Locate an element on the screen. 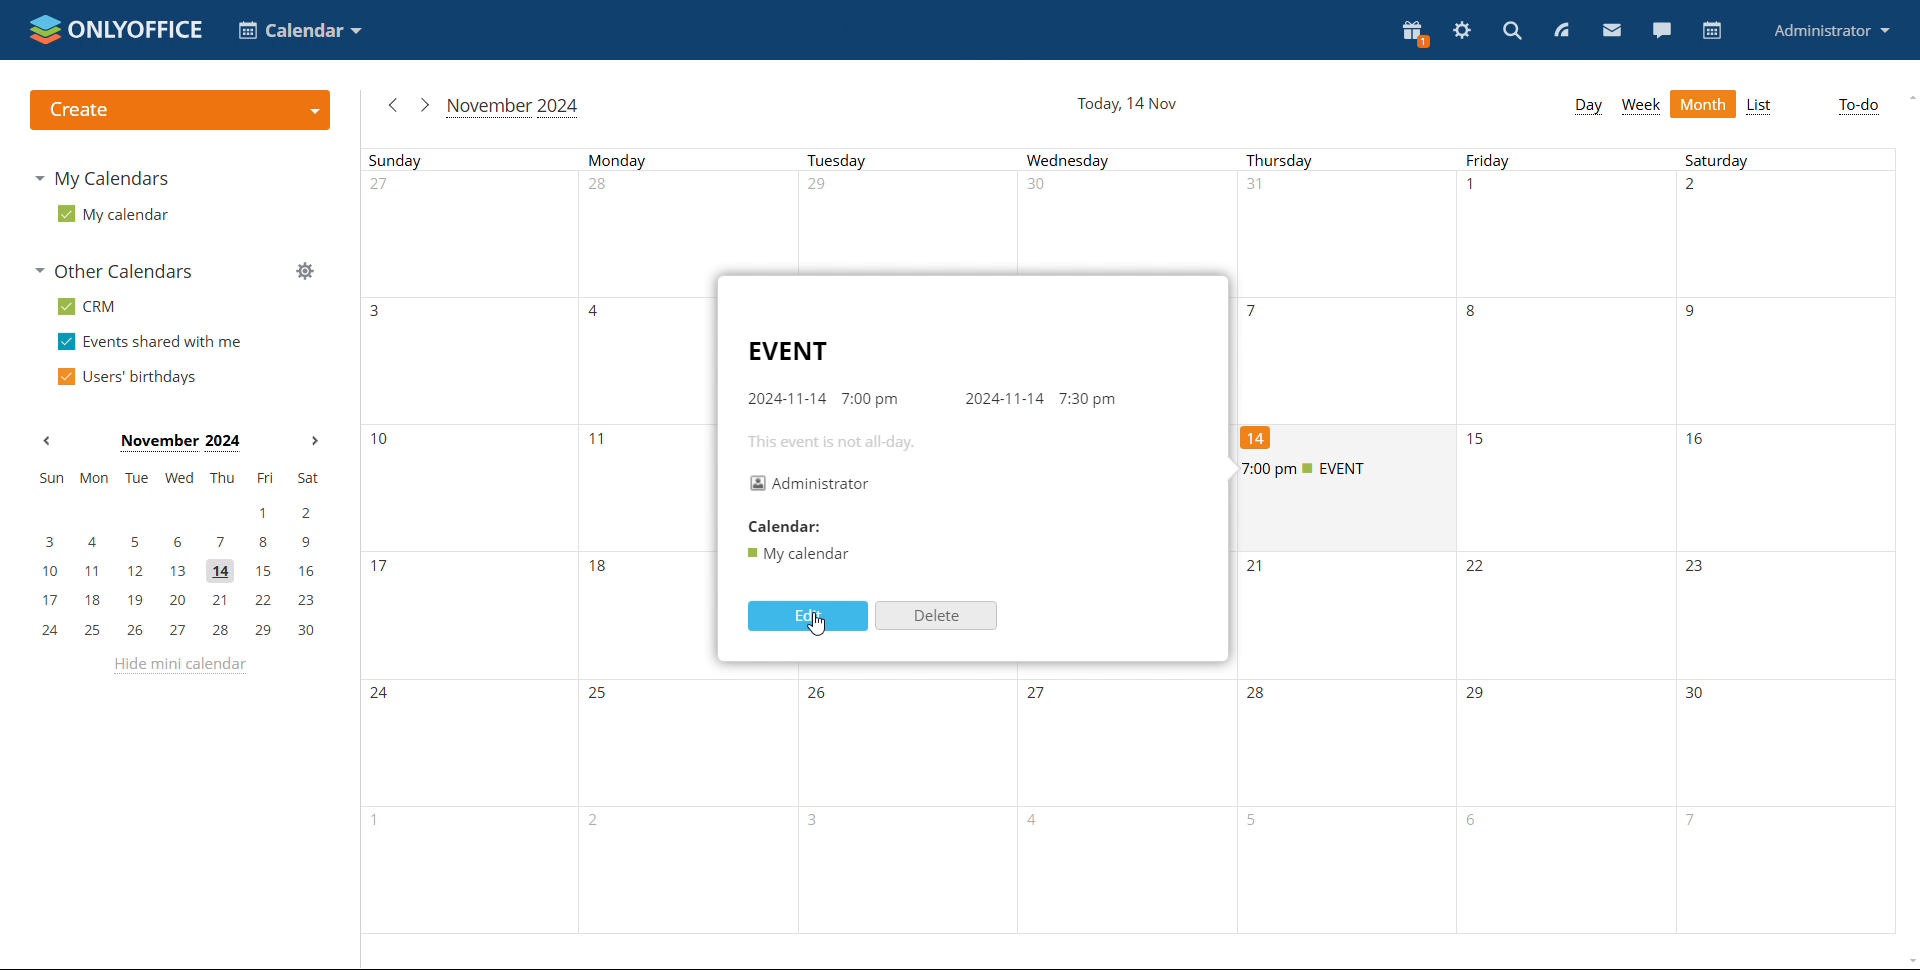 Image resolution: width=1920 pixels, height=970 pixels. organiser is located at coordinates (810, 484).